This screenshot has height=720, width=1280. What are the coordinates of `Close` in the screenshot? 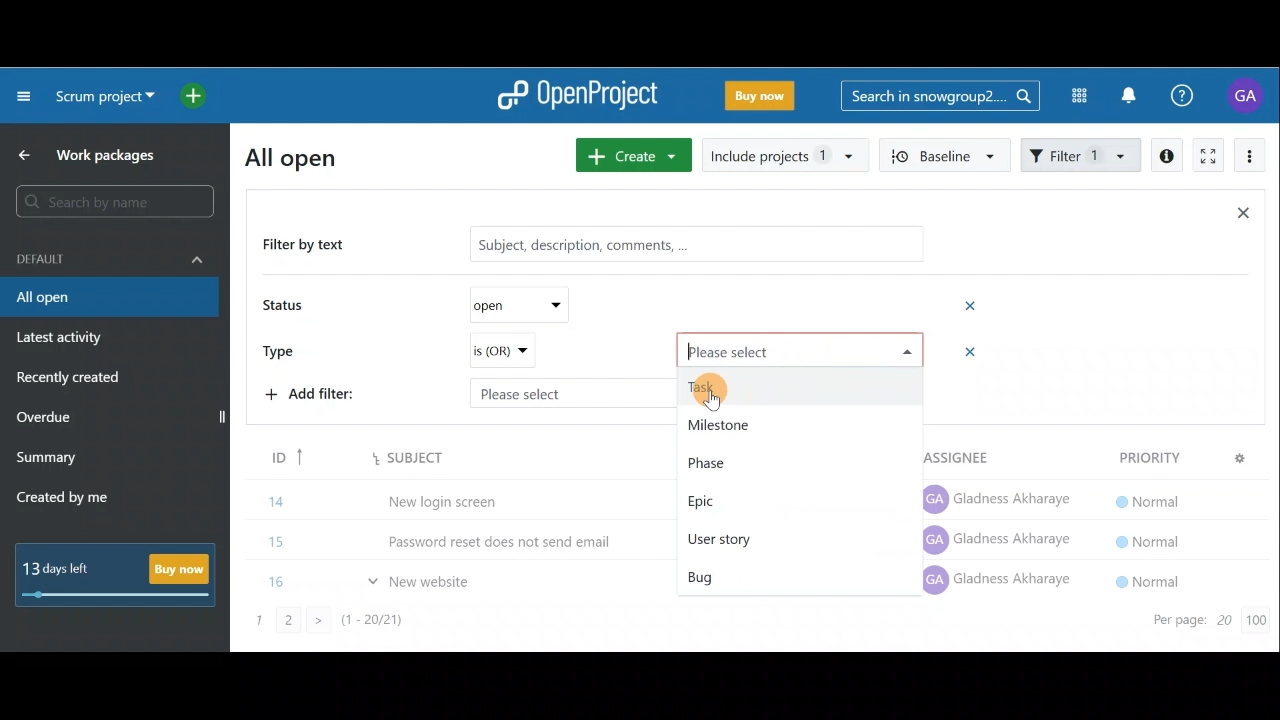 It's located at (1242, 217).